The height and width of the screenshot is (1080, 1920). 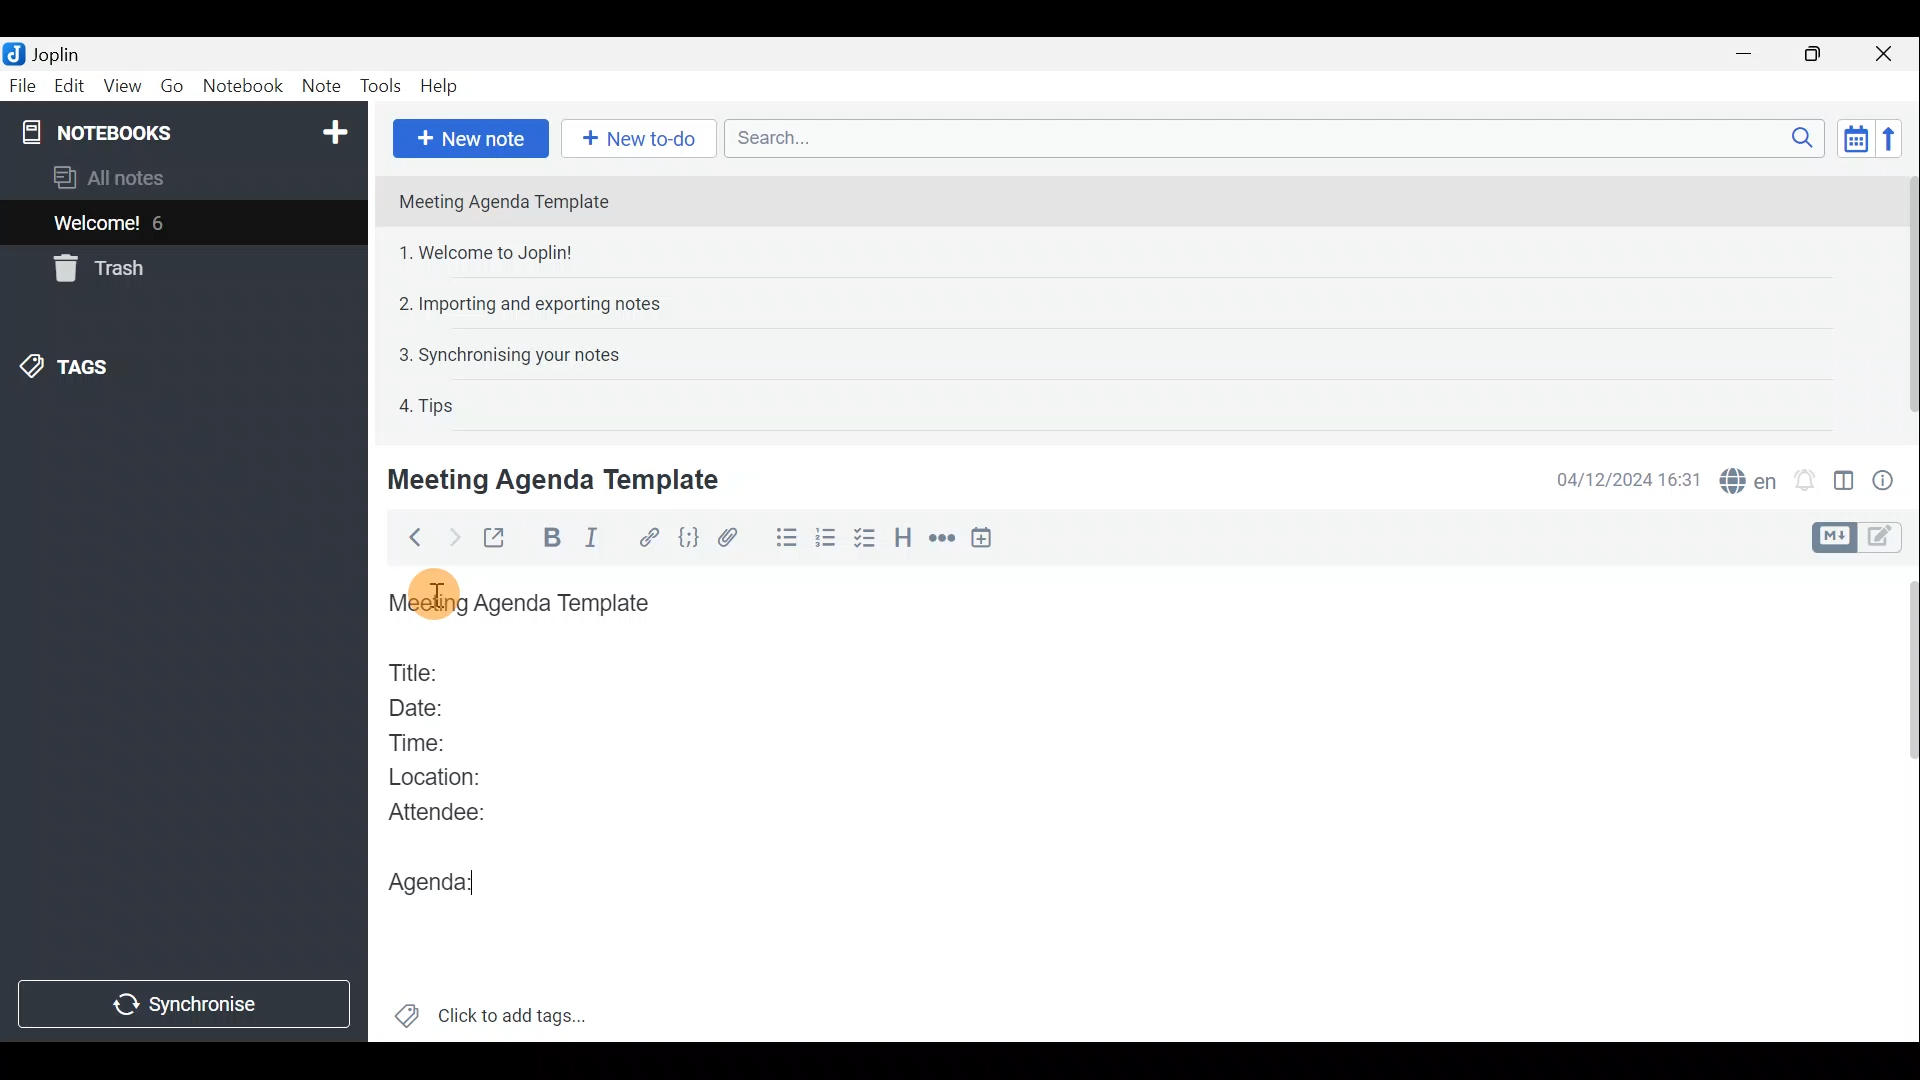 What do you see at coordinates (119, 88) in the screenshot?
I see `View` at bounding box center [119, 88].